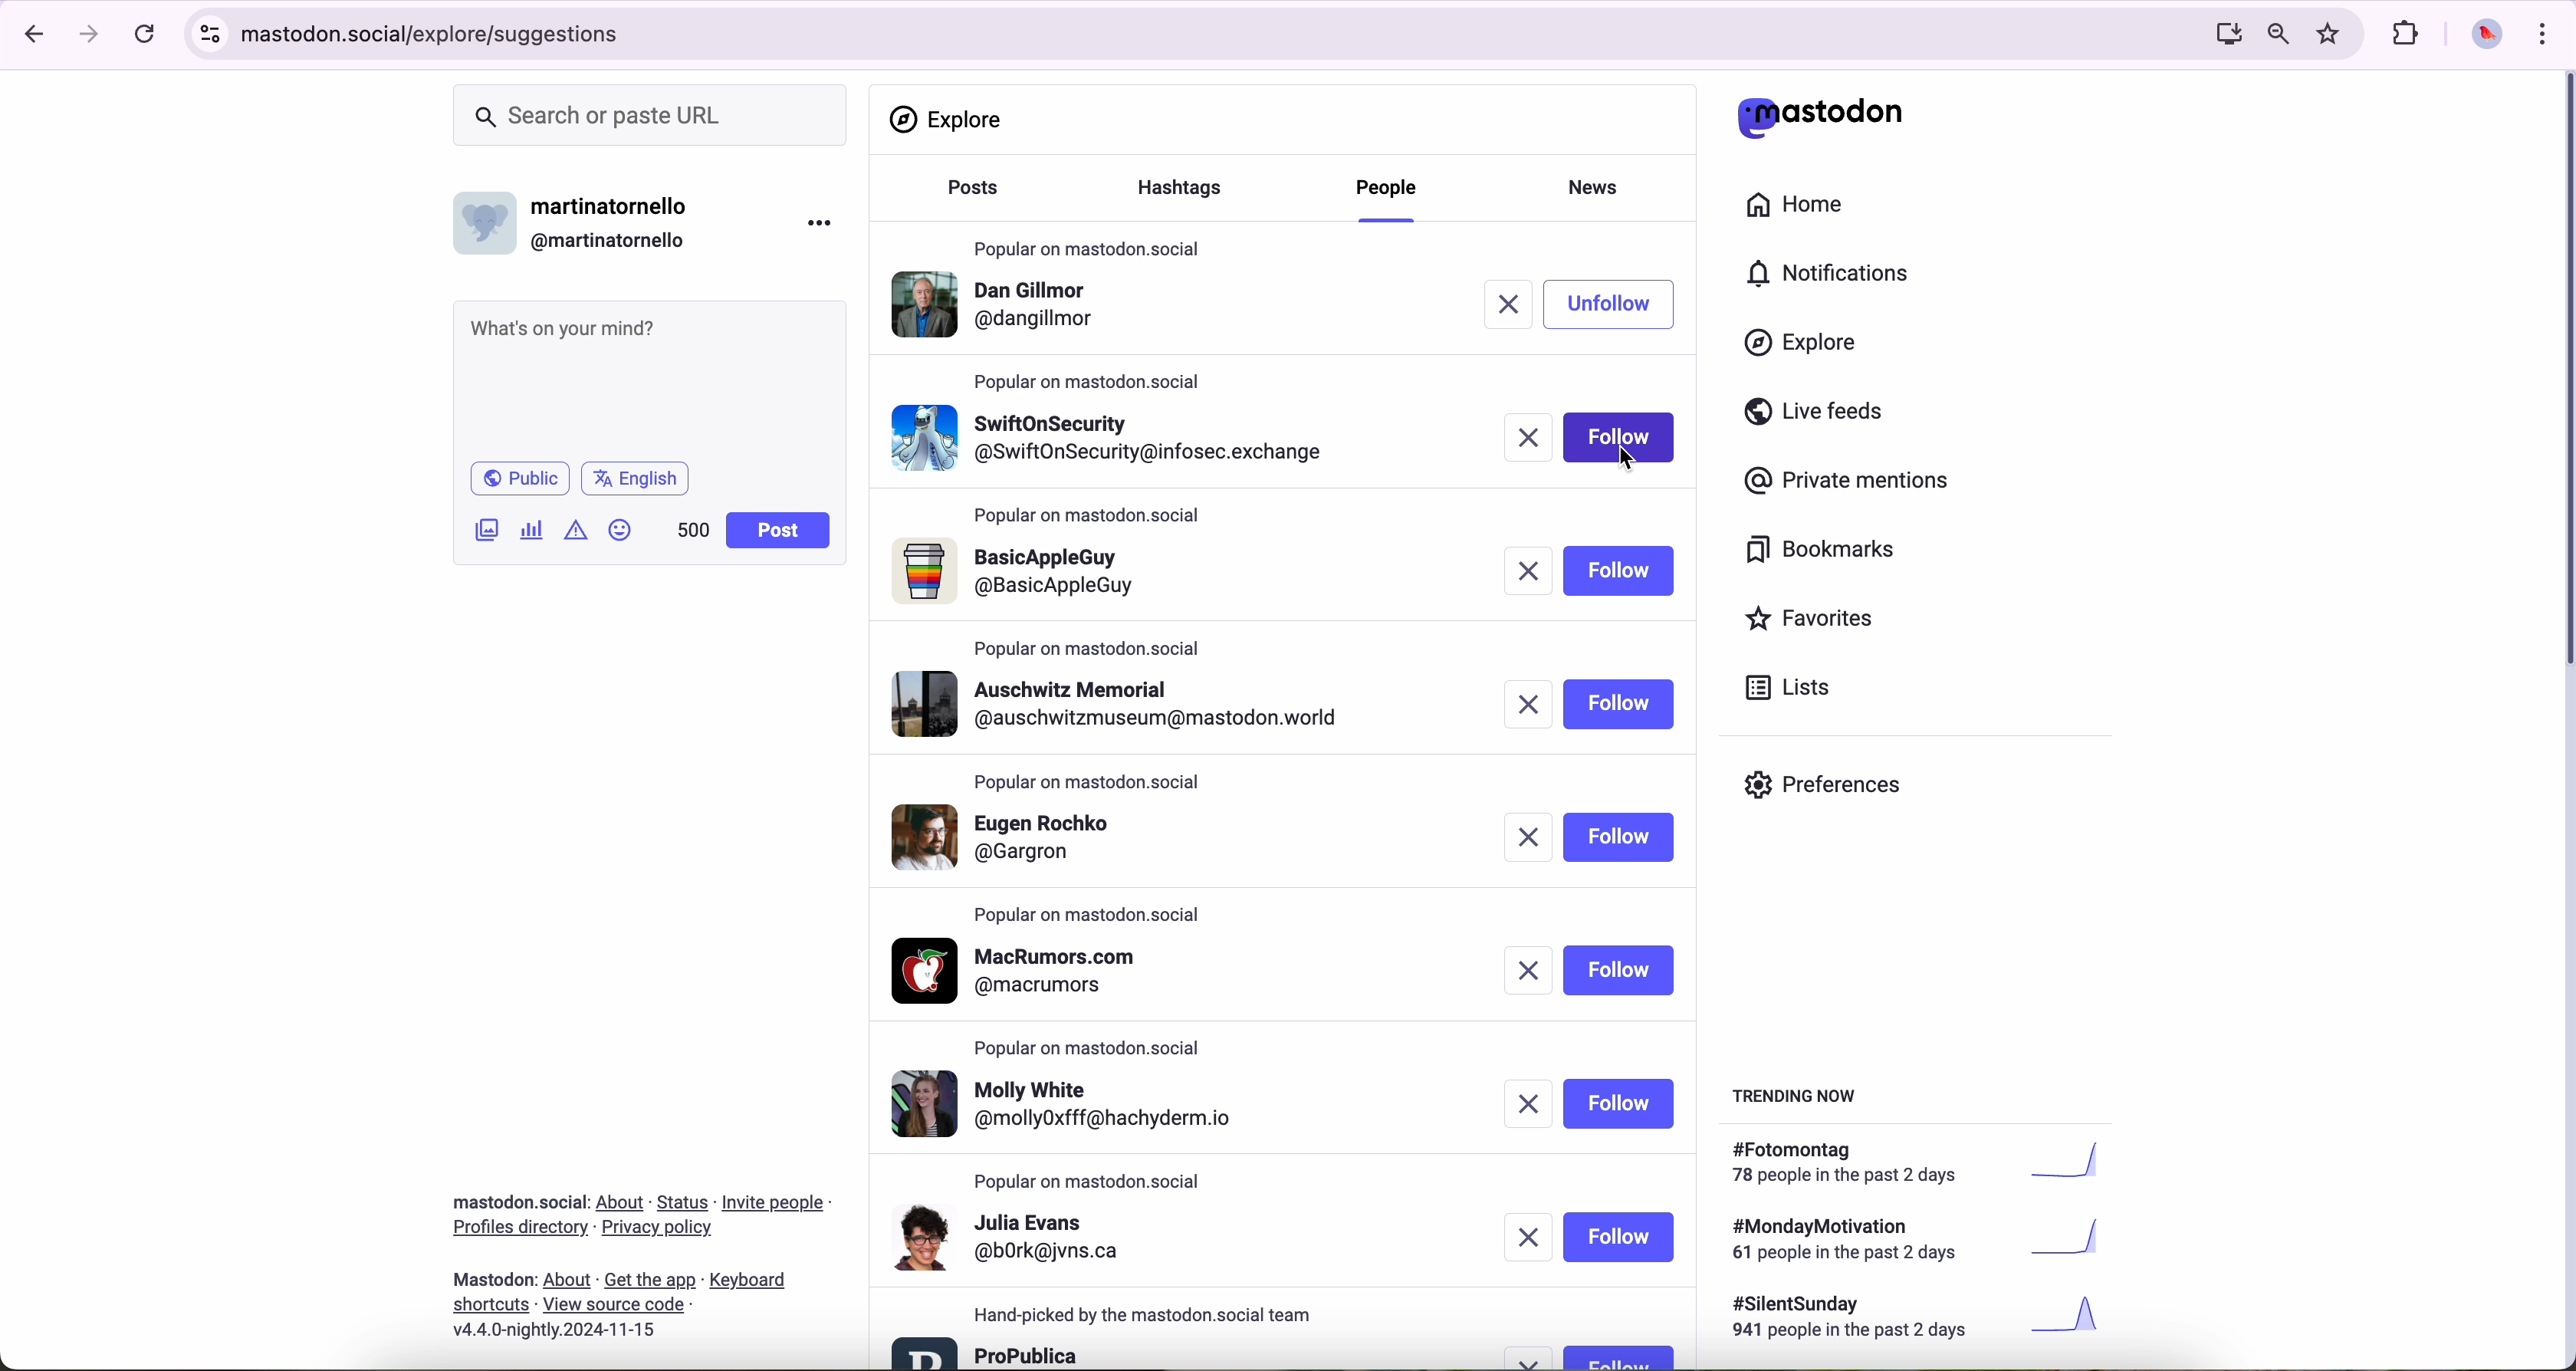 The width and height of the screenshot is (2576, 1371). I want to click on private mentions, so click(1848, 482).